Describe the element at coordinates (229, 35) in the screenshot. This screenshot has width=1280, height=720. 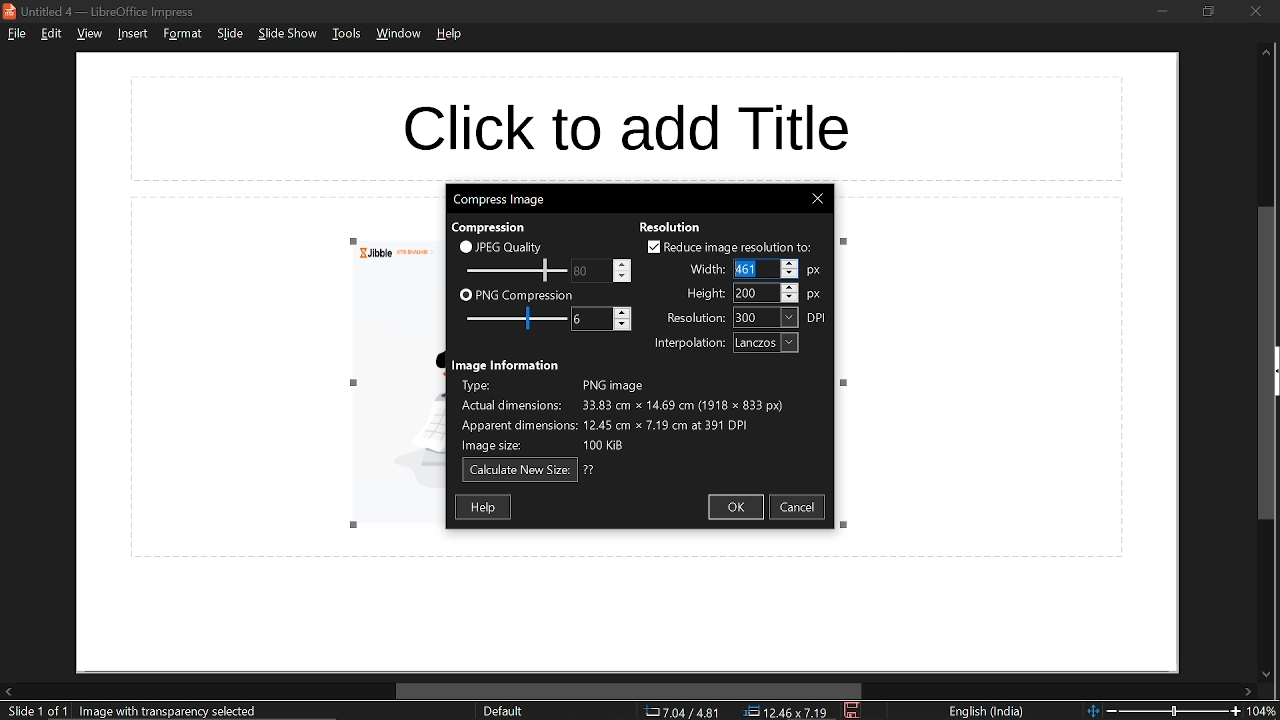
I see `slide` at that location.